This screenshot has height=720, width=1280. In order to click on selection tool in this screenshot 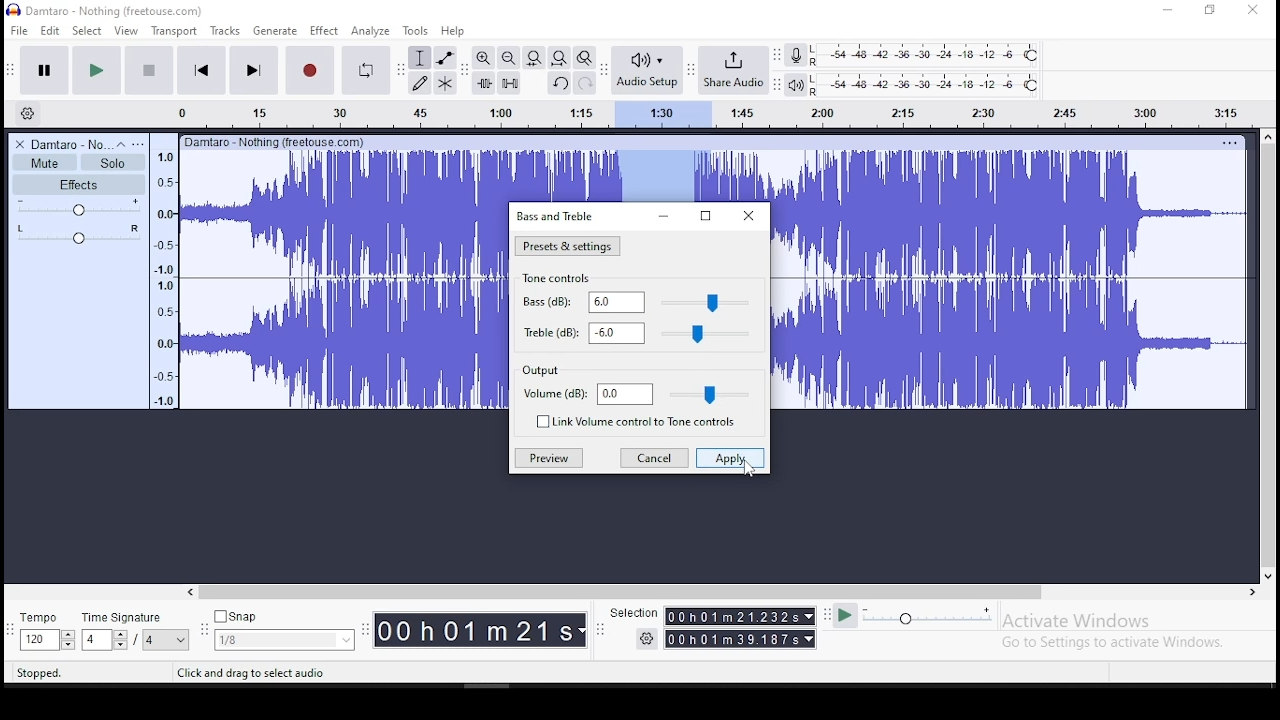, I will do `click(421, 58)`.